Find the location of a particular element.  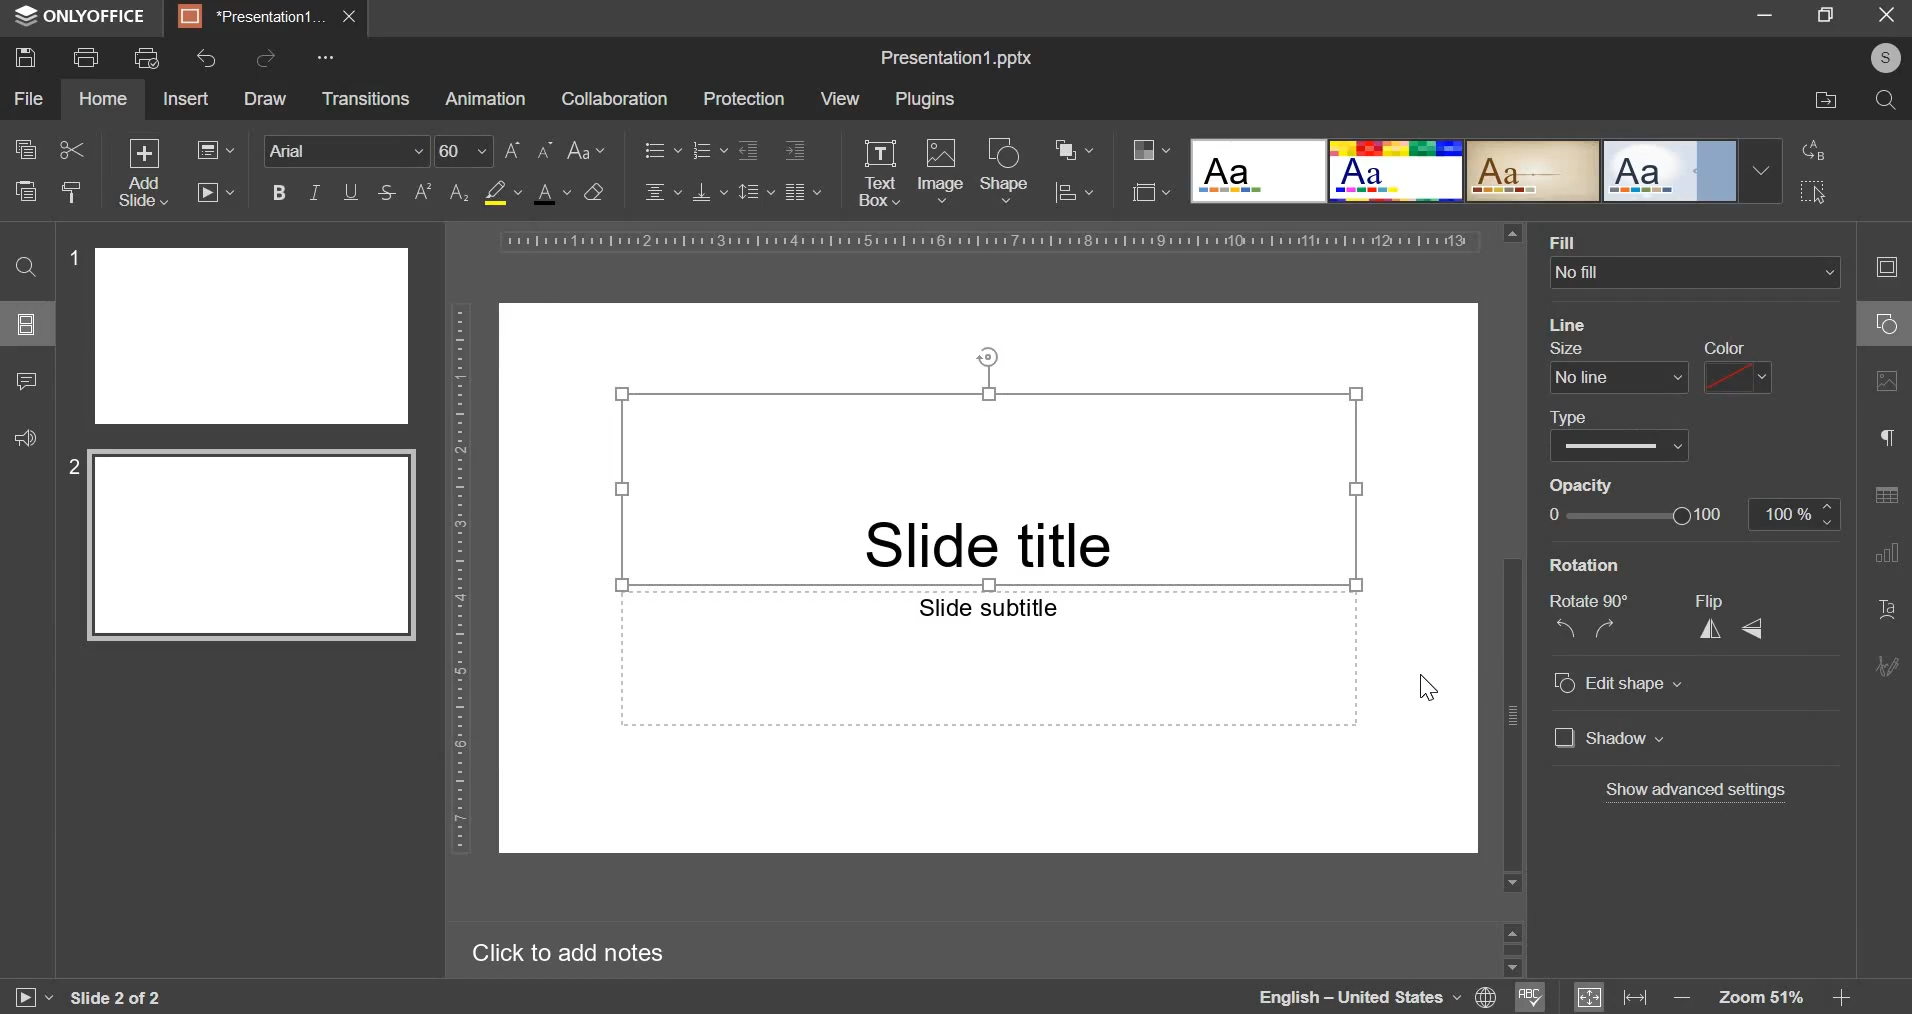

plugins is located at coordinates (925, 100).